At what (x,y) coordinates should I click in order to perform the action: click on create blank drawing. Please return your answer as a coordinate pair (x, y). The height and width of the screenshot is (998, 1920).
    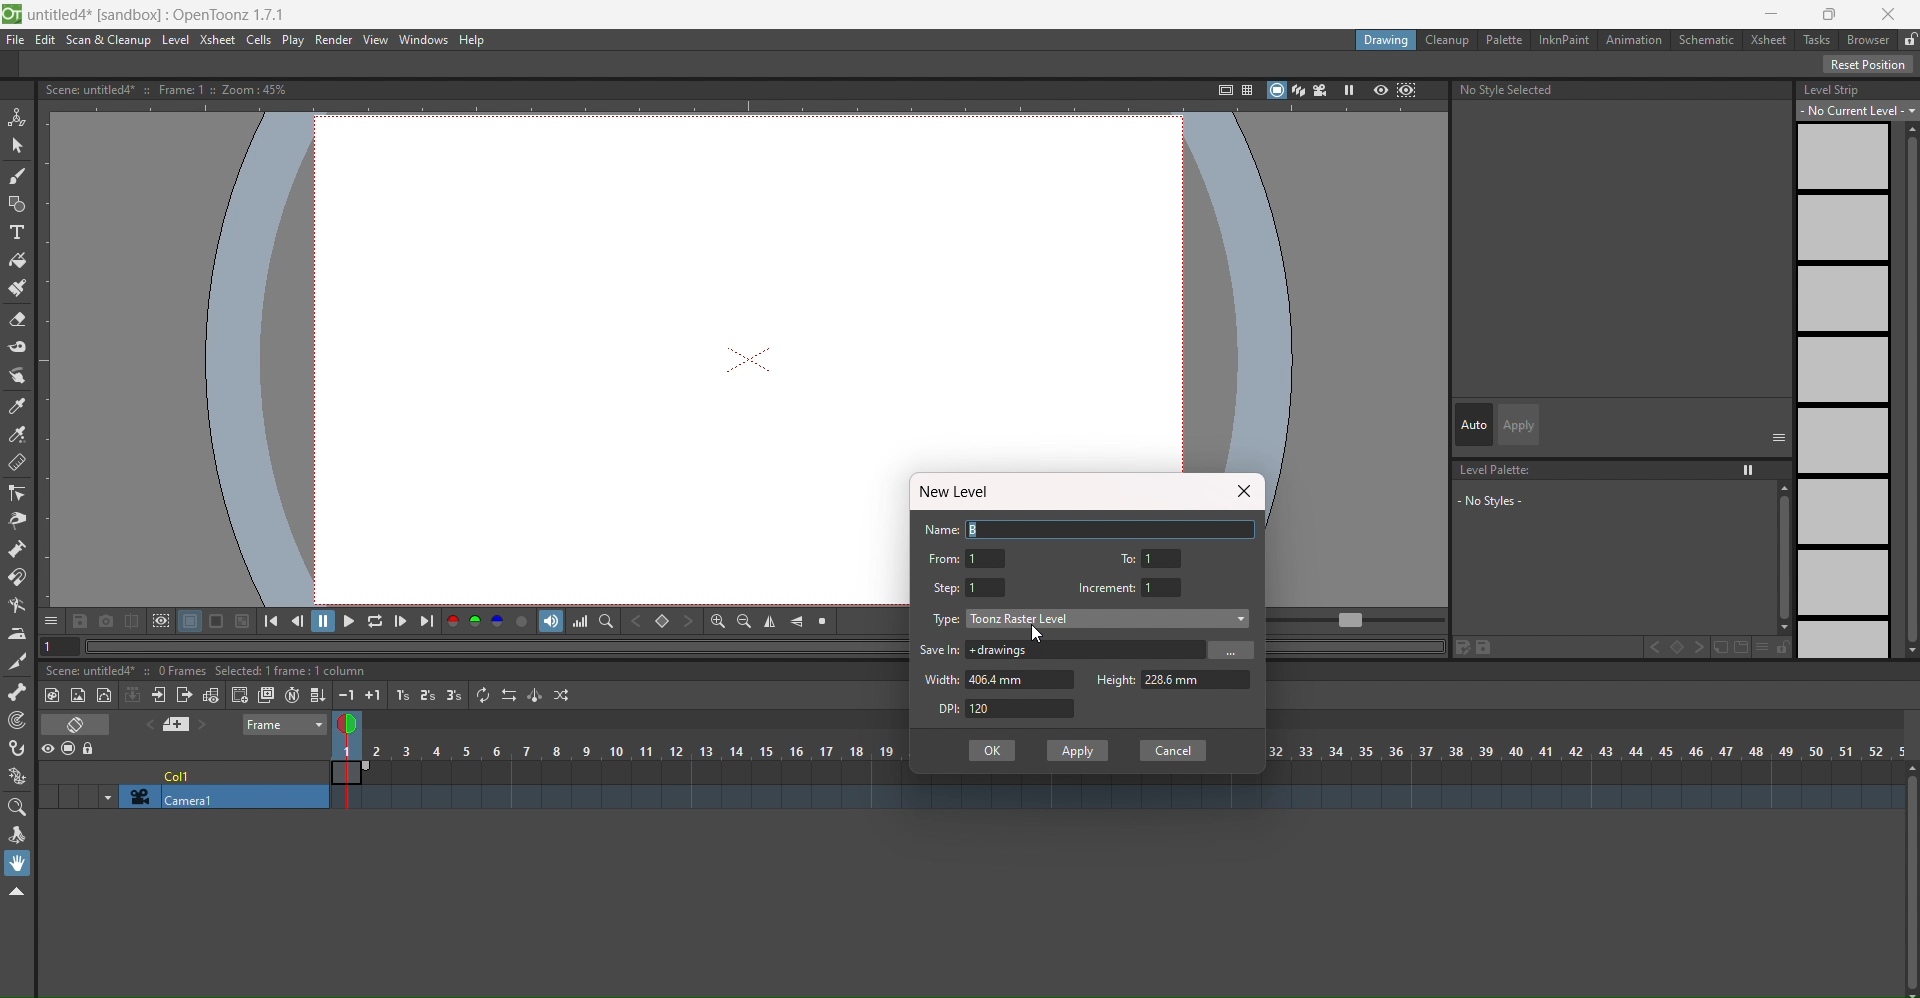
    Looking at the image, I should click on (239, 695).